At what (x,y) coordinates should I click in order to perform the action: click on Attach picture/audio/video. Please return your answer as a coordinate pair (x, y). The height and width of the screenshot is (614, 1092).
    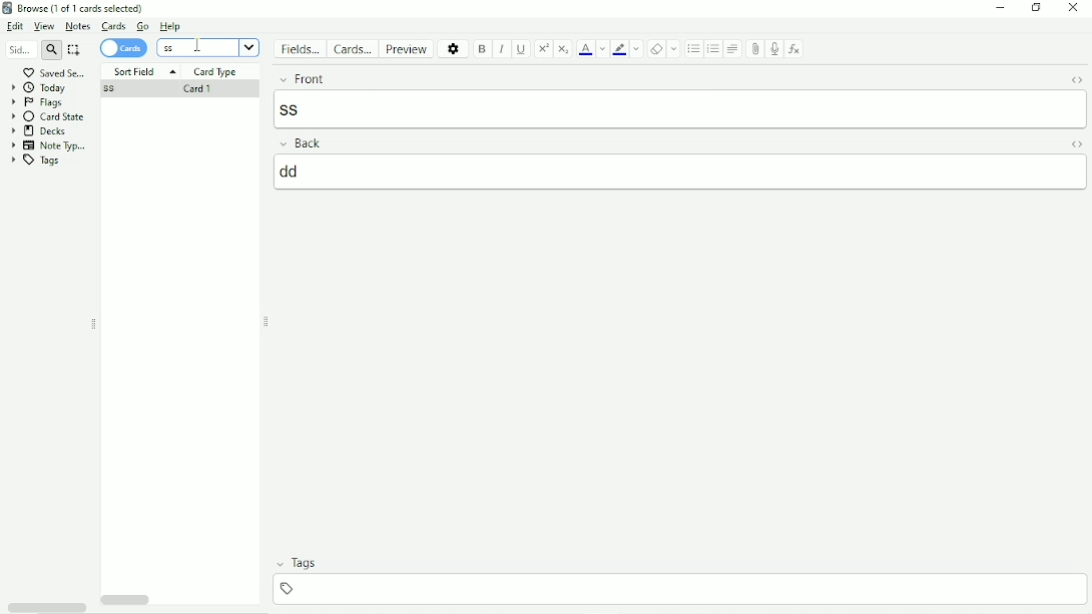
    Looking at the image, I should click on (755, 48).